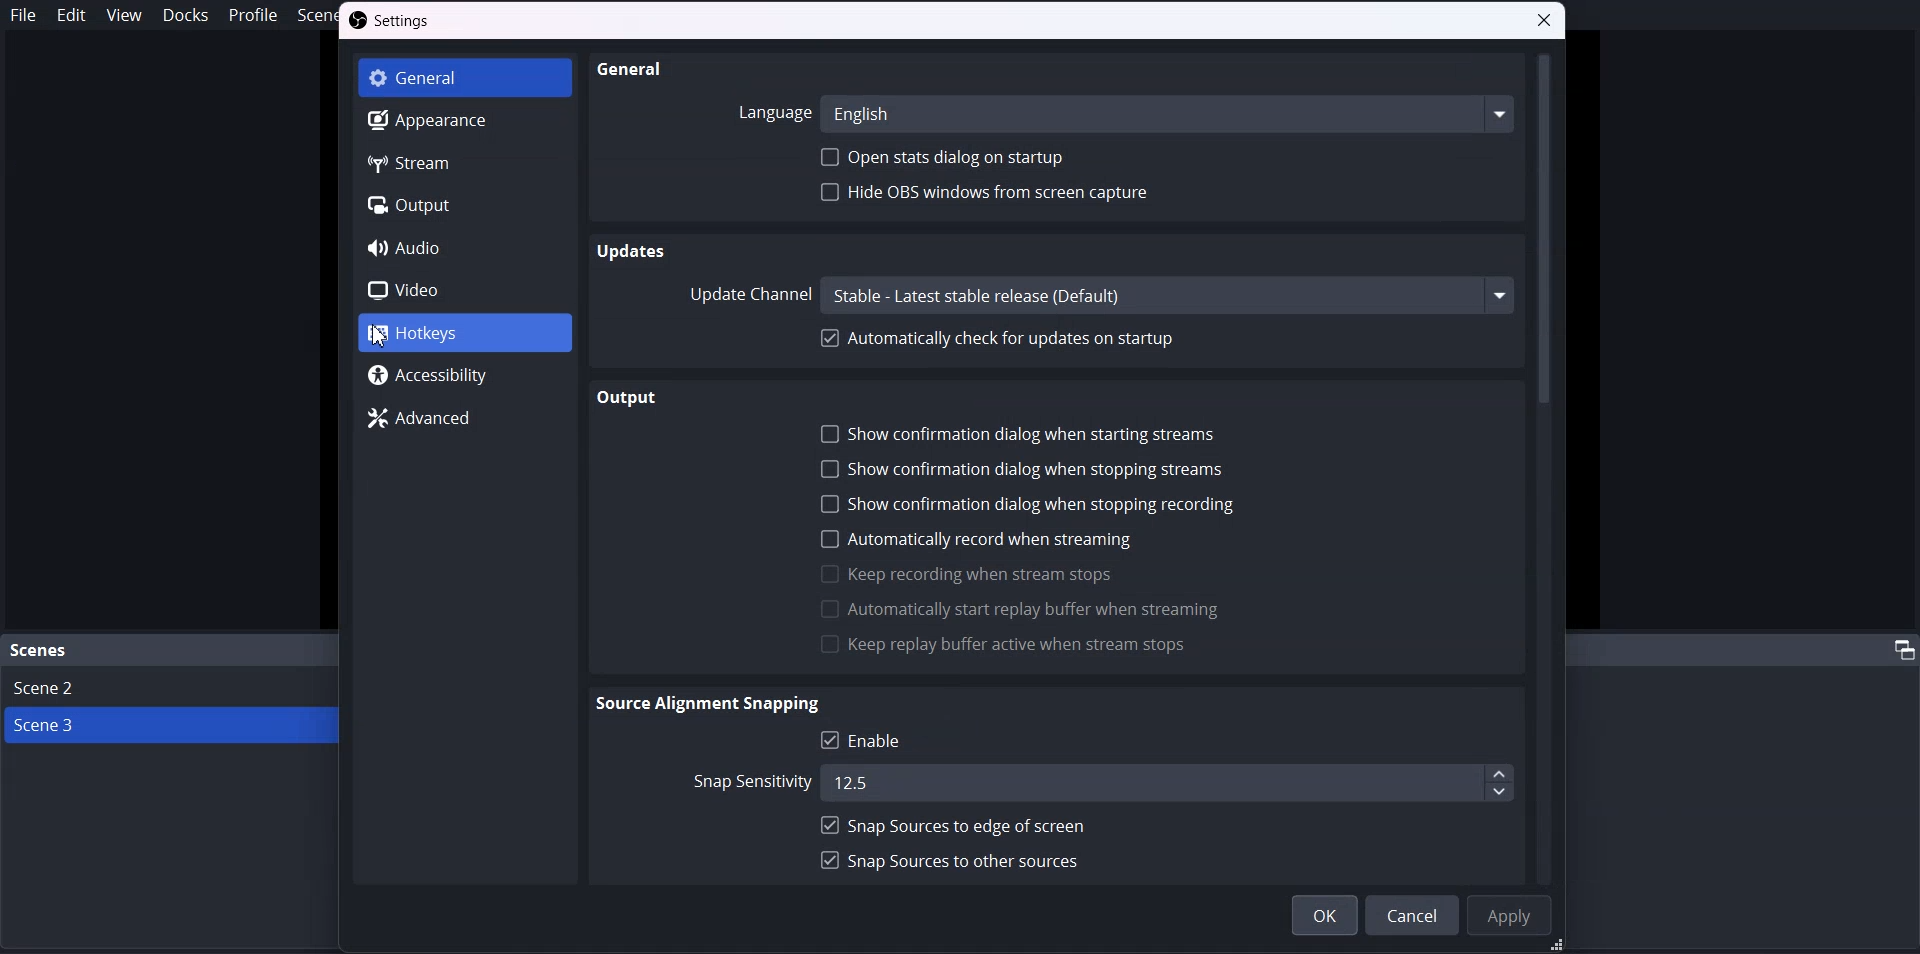 This screenshot has width=1920, height=954. What do you see at coordinates (122, 14) in the screenshot?
I see `View` at bounding box center [122, 14].